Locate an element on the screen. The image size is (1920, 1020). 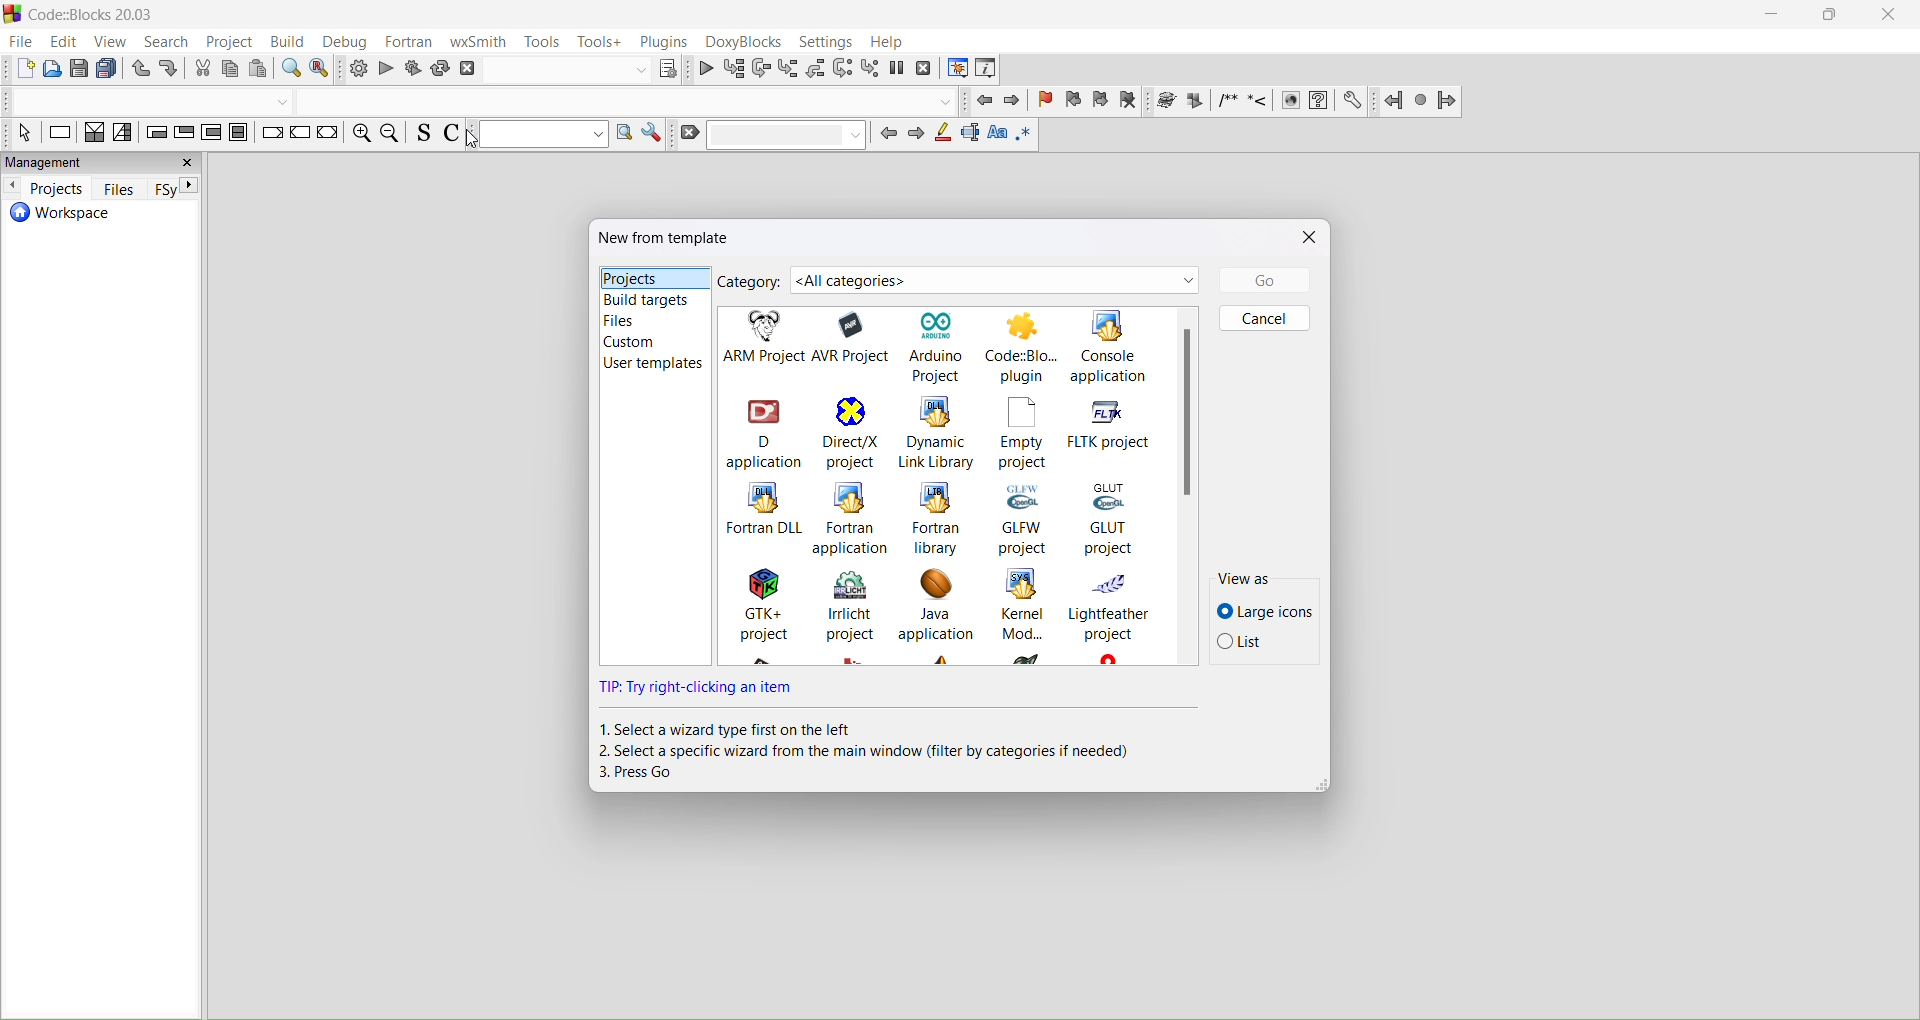
lightfeather is located at coordinates (1111, 616).